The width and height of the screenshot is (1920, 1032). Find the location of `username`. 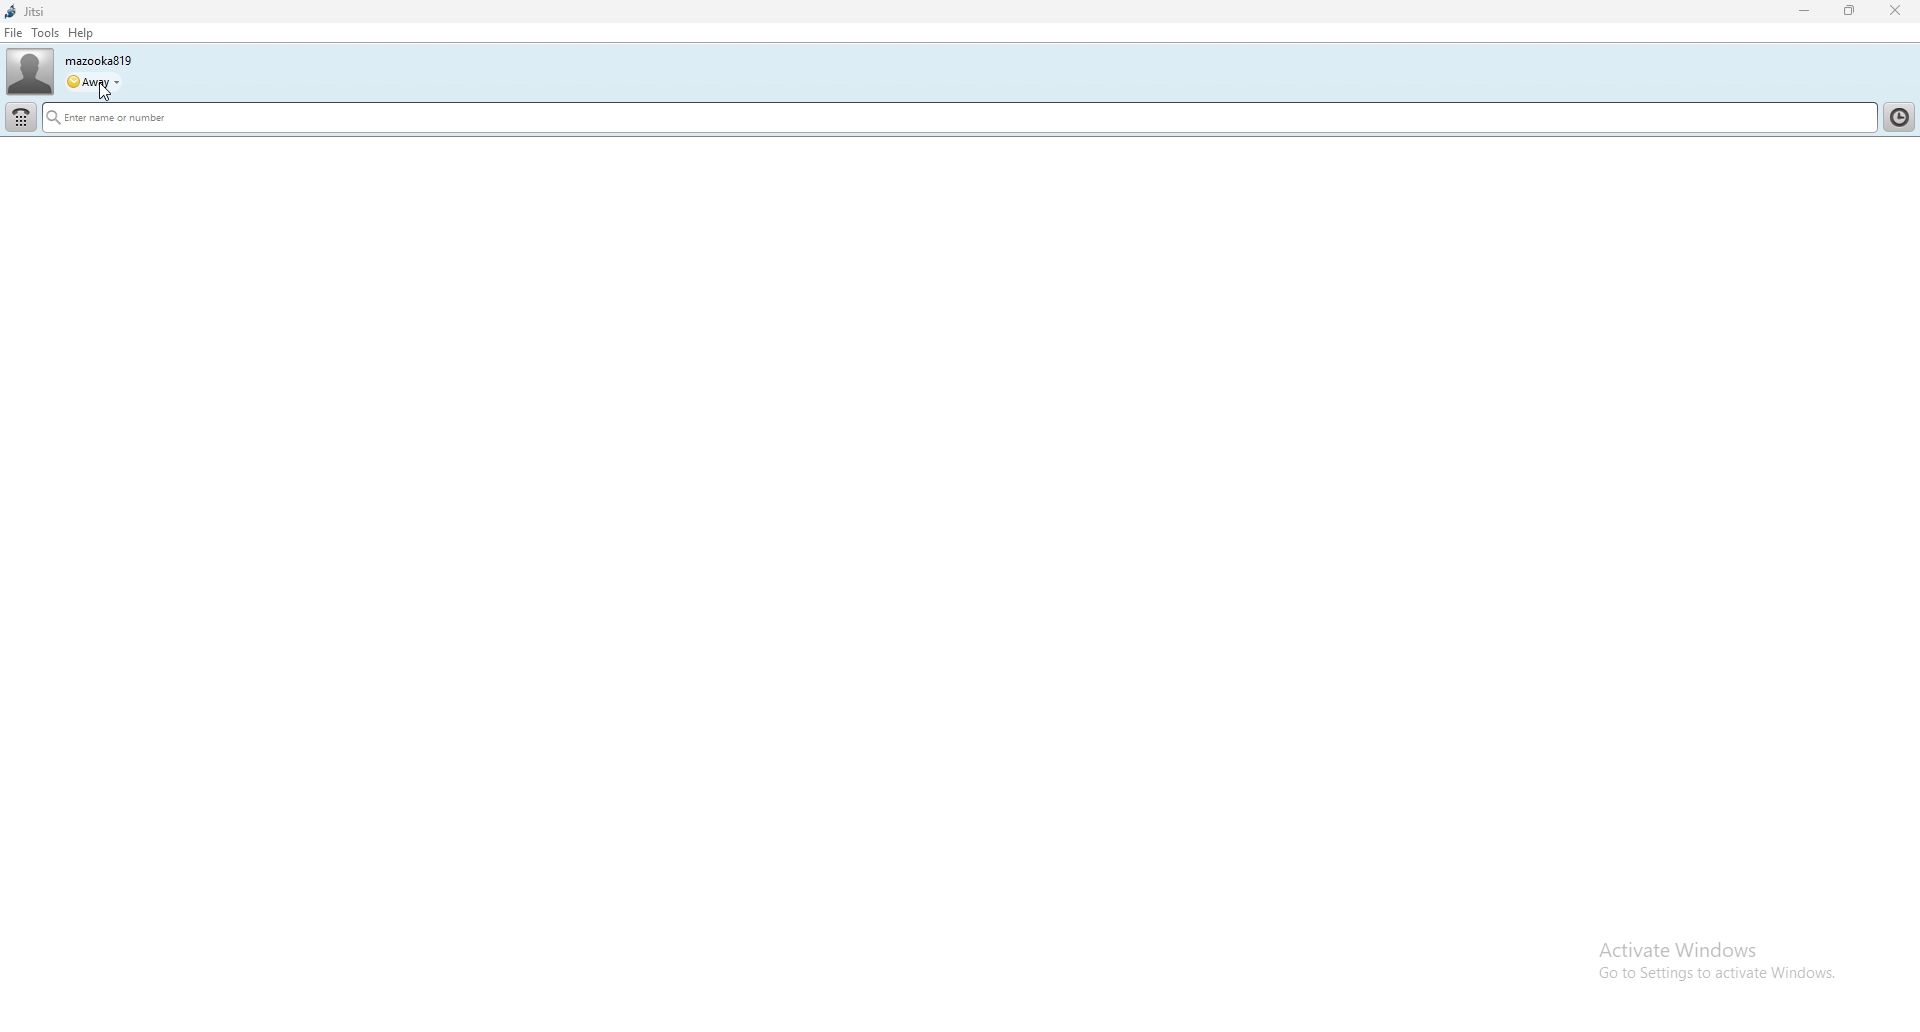

username is located at coordinates (98, 60).